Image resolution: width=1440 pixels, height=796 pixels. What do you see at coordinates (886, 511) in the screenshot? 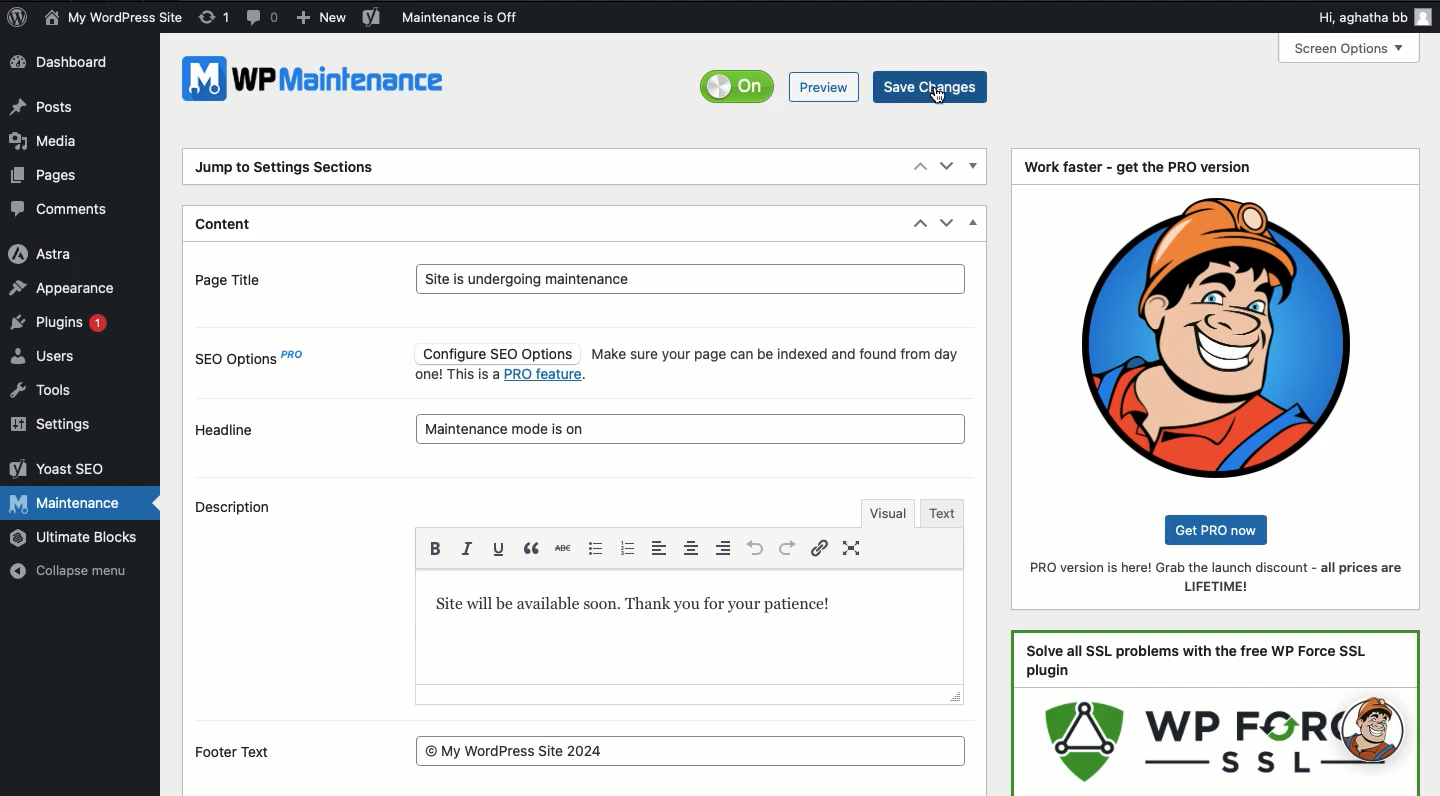
I see `Visual` at bounding box center [886, 511].